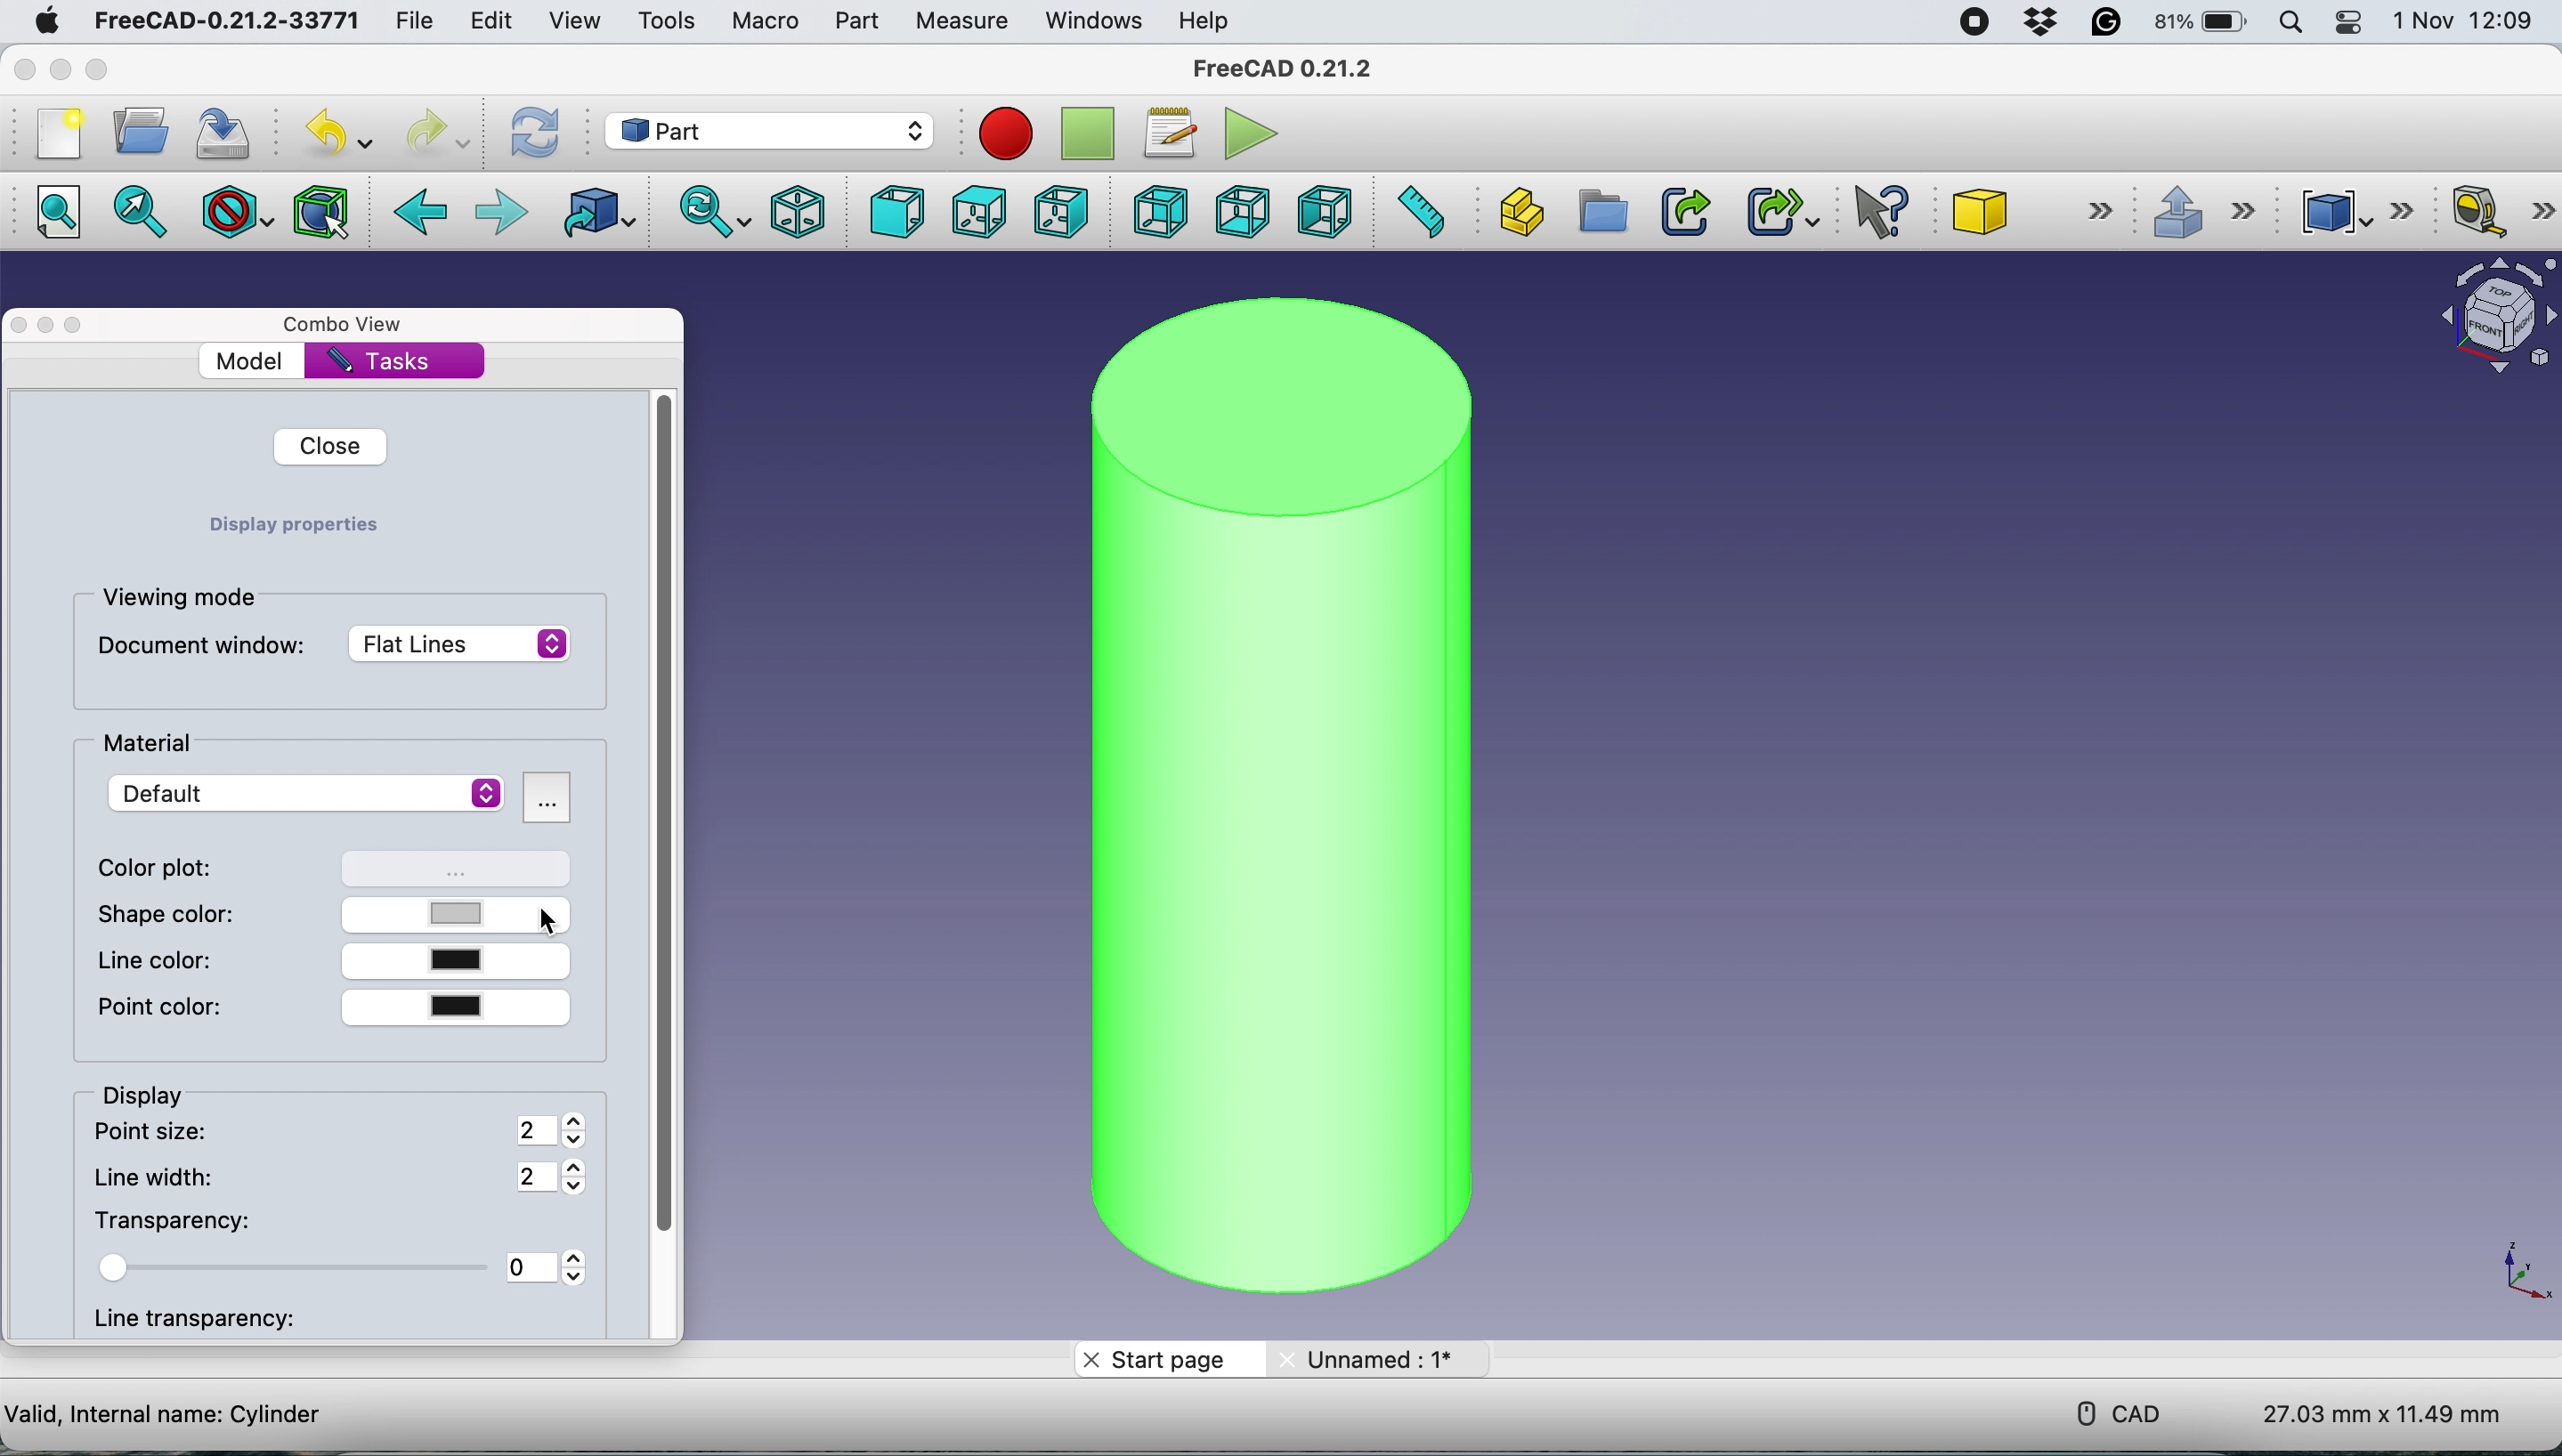  I want to click on point size, so click(342, 1132).